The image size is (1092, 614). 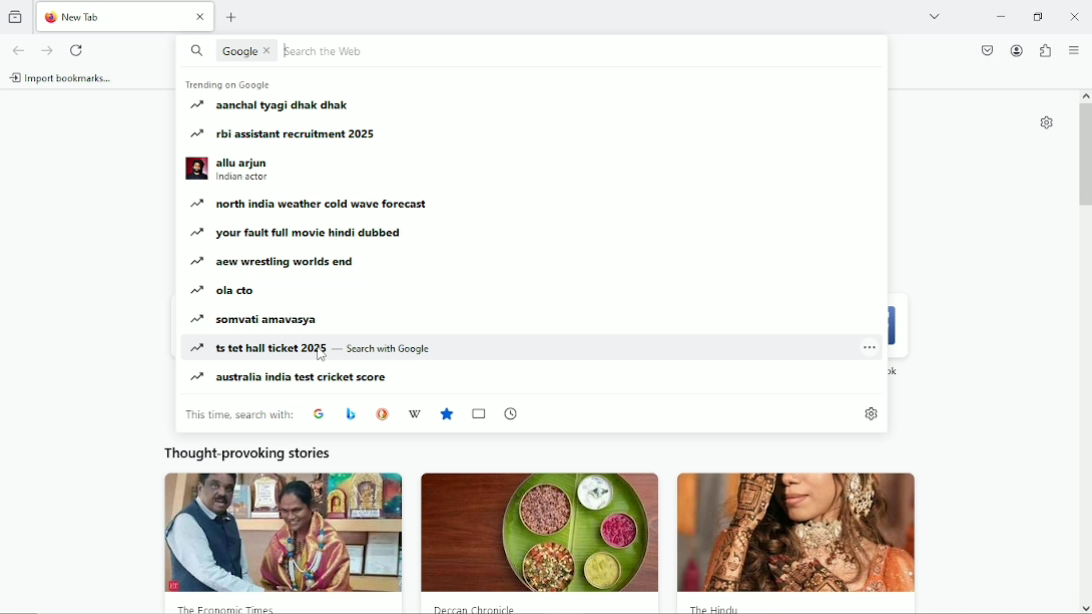 What do you see at coordinates (1084, 606) in the screenshot?
I see `scroll down` at bounding box center [1084, 606].